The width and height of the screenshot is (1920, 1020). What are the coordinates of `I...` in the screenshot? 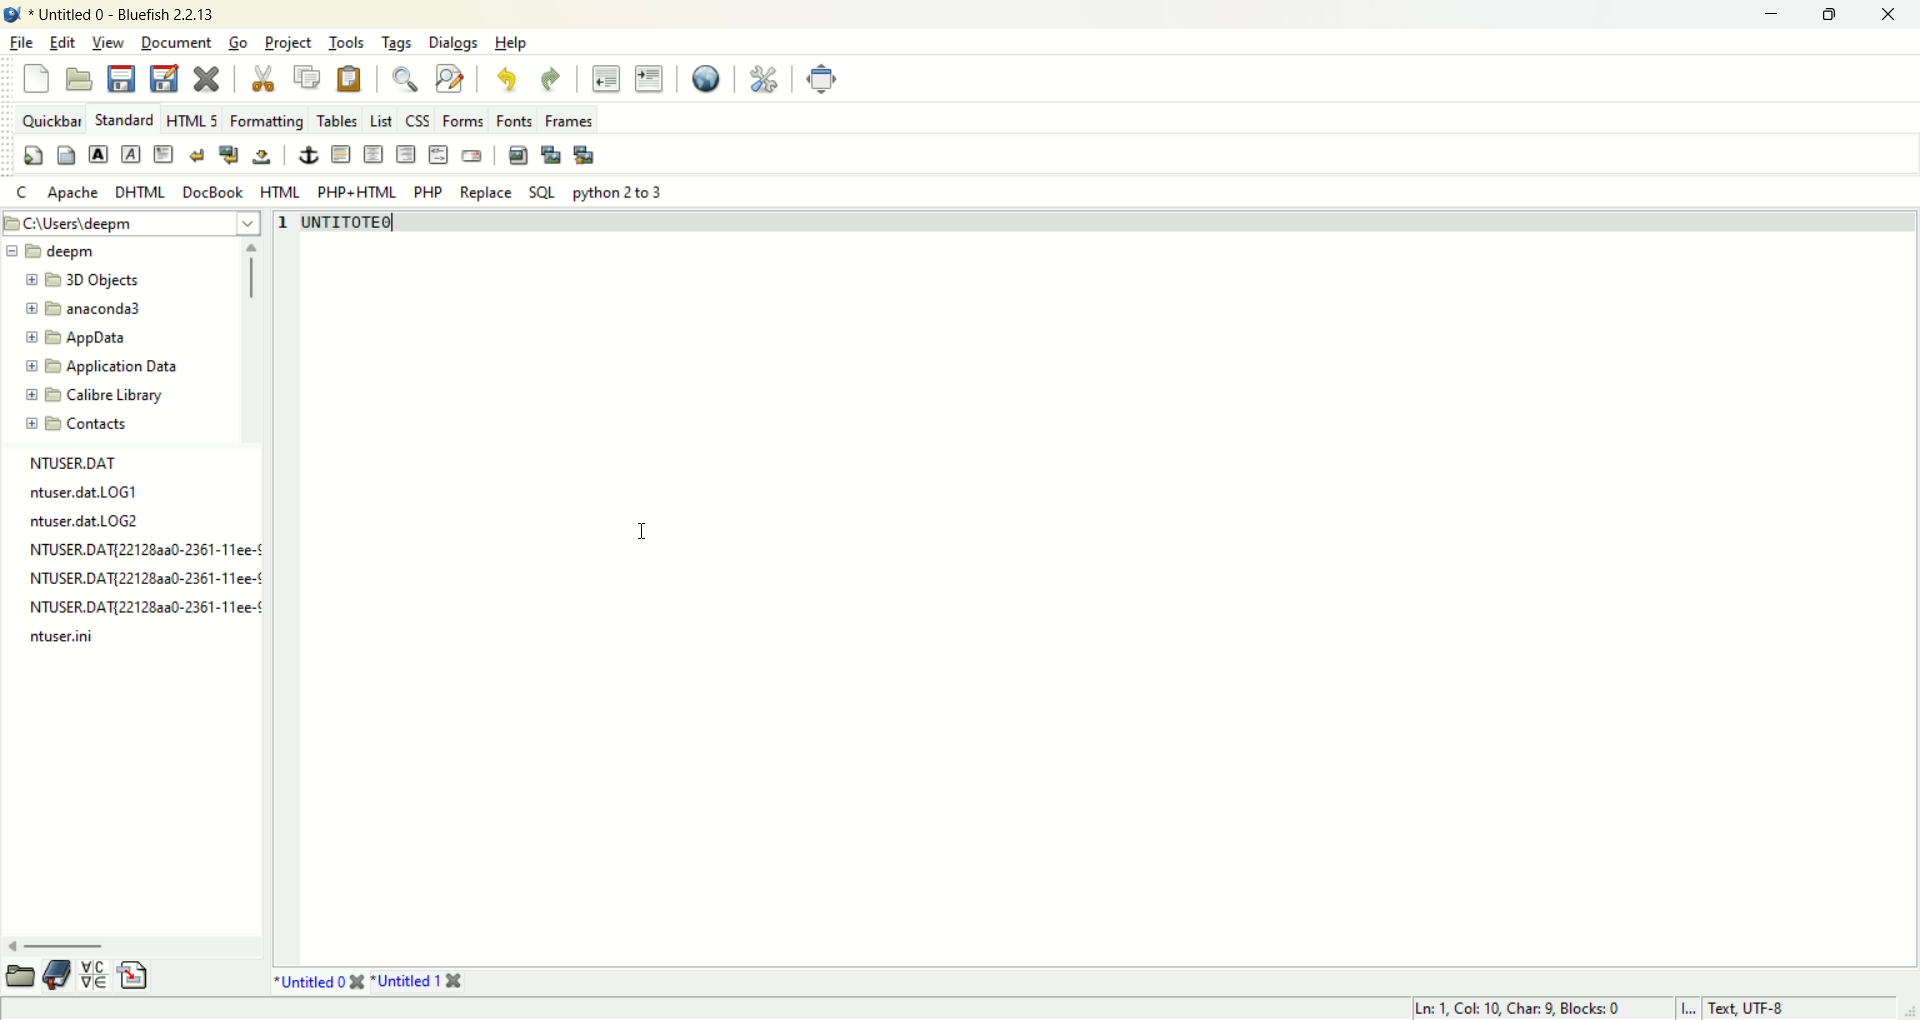 It's located at (1690, 1008).